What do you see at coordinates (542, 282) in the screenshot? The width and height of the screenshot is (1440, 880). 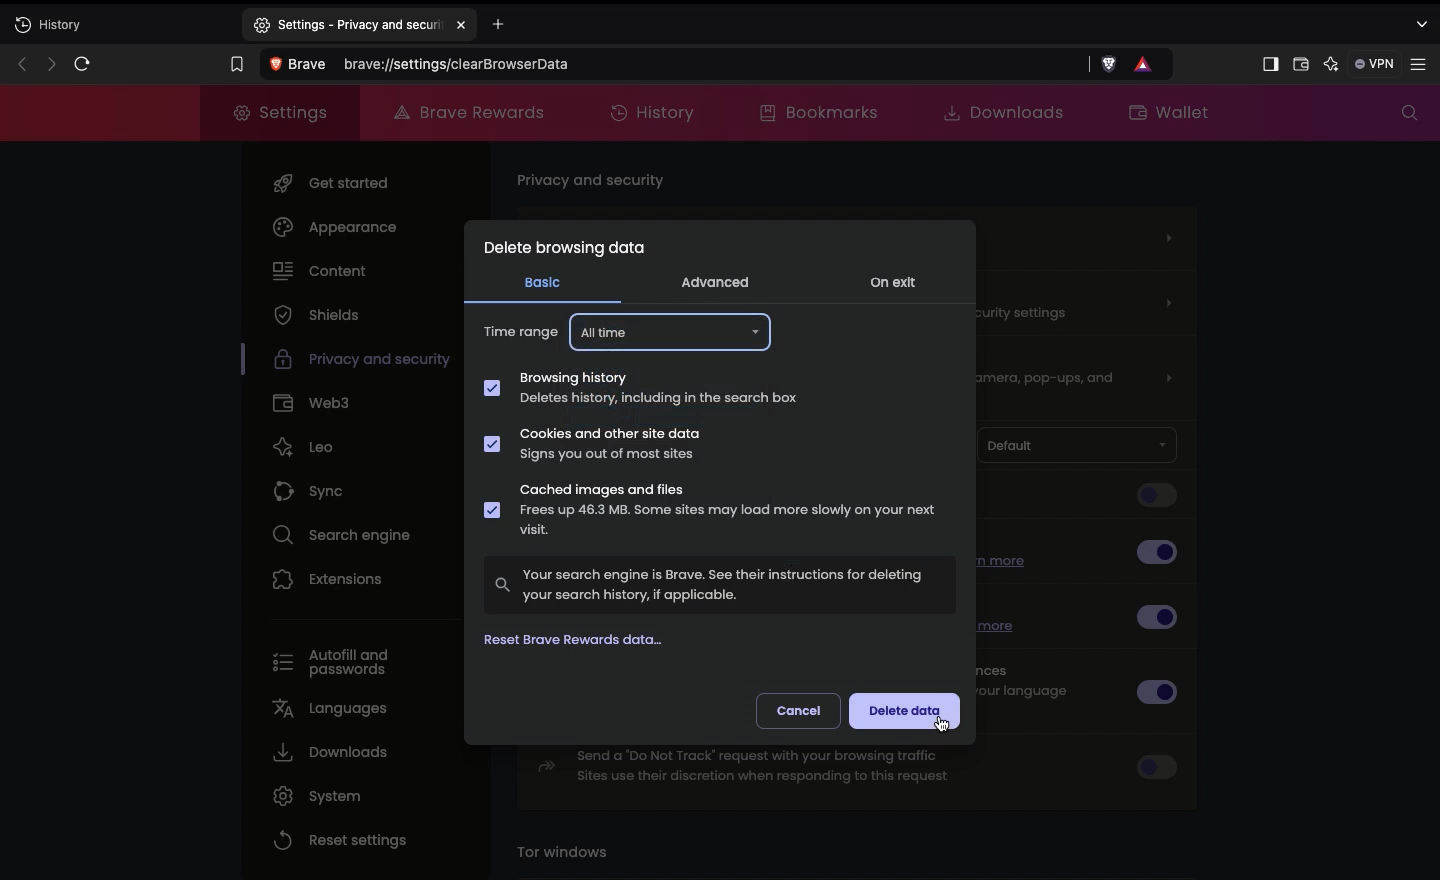 I see `Basic` at bounding box center [542, 282].